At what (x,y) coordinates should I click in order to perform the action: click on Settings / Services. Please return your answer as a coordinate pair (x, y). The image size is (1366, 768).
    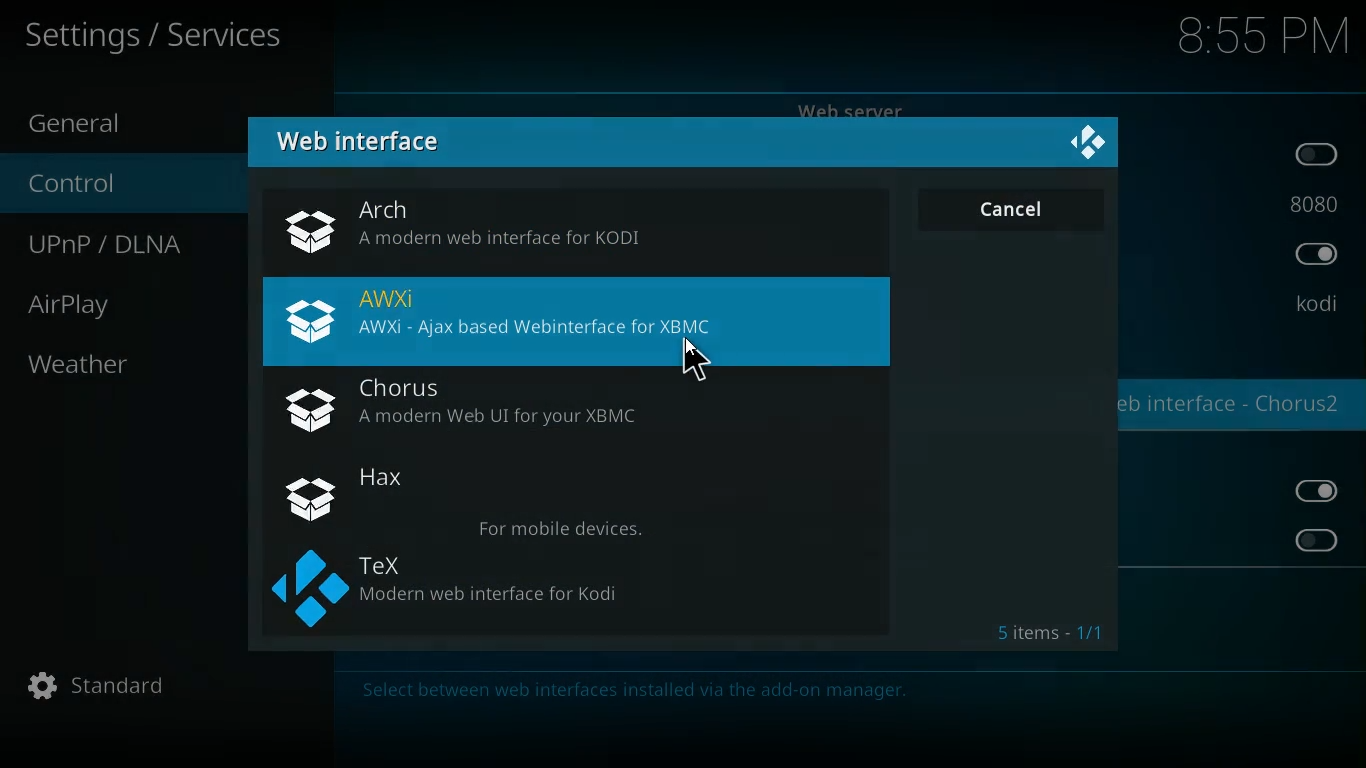
    Looking at the image, I should click on (157, 36).